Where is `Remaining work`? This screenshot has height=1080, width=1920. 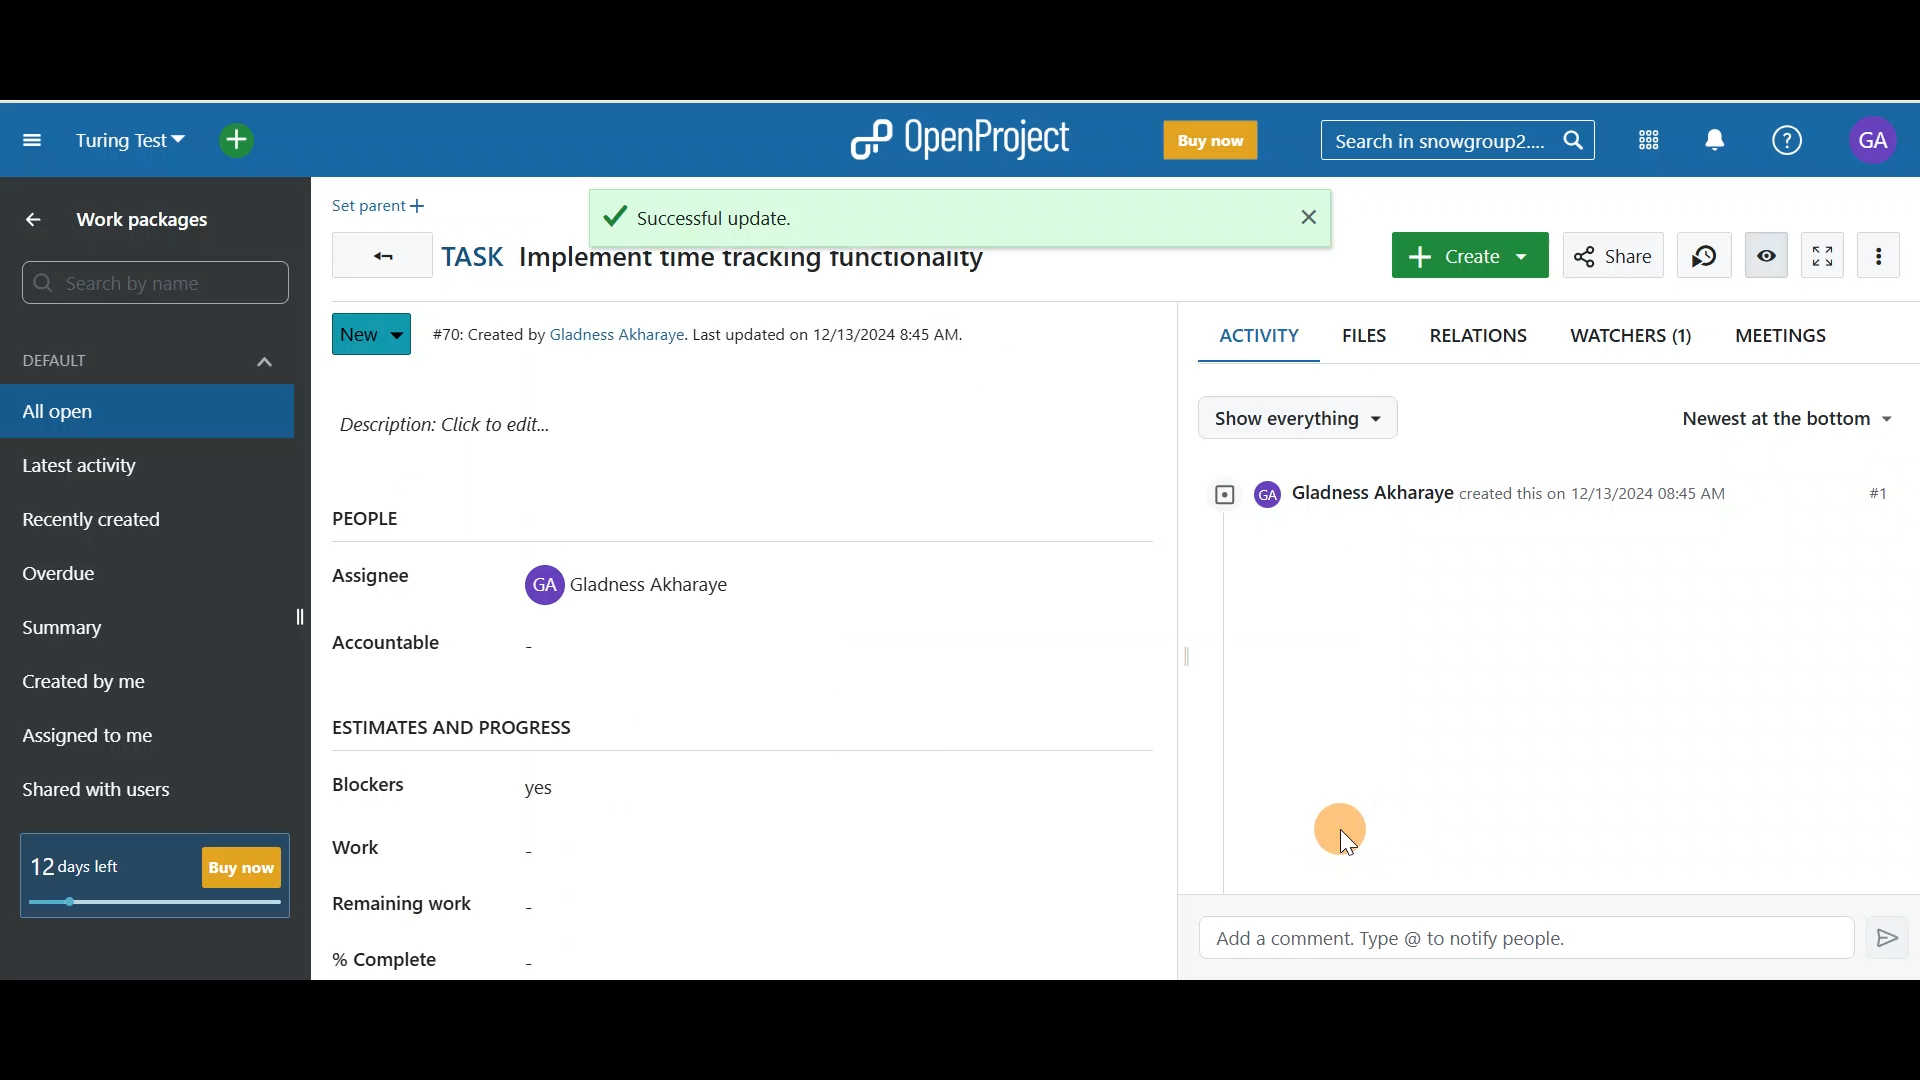
Remaining work is located at coordinates (532, 906).